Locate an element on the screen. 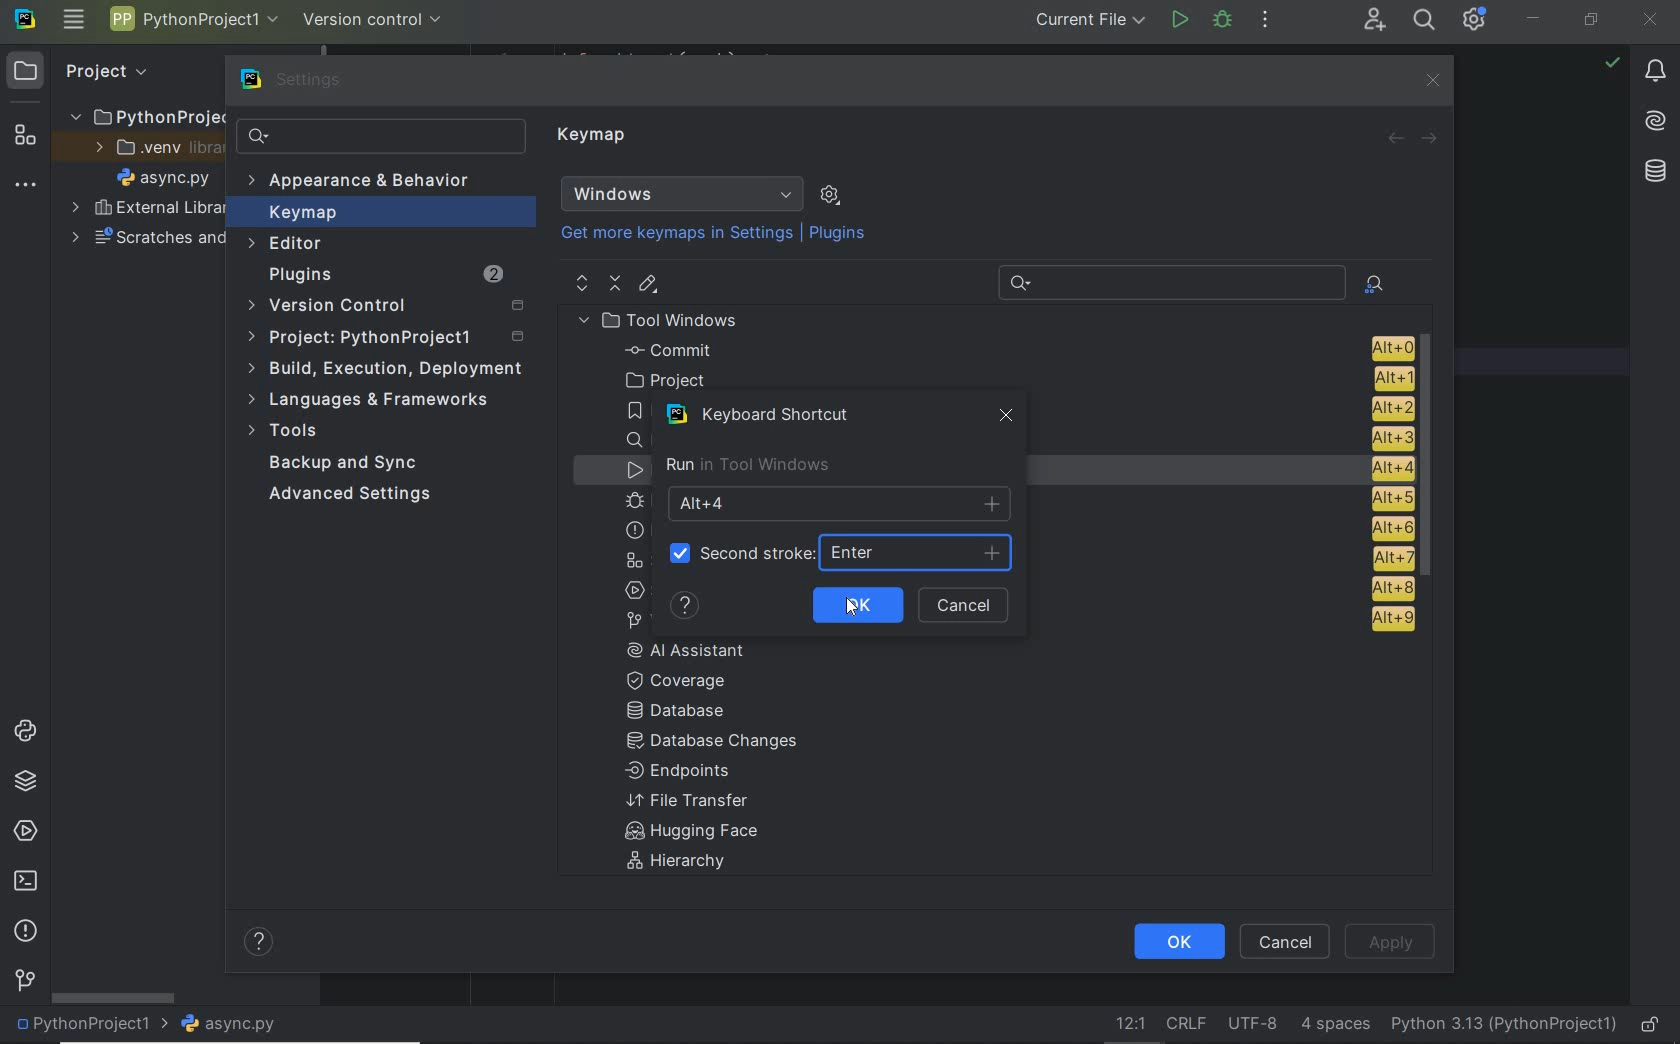 The height and width of the screenshot is (1044, 1680). Recent Search is located at coordinates (1168, 280).